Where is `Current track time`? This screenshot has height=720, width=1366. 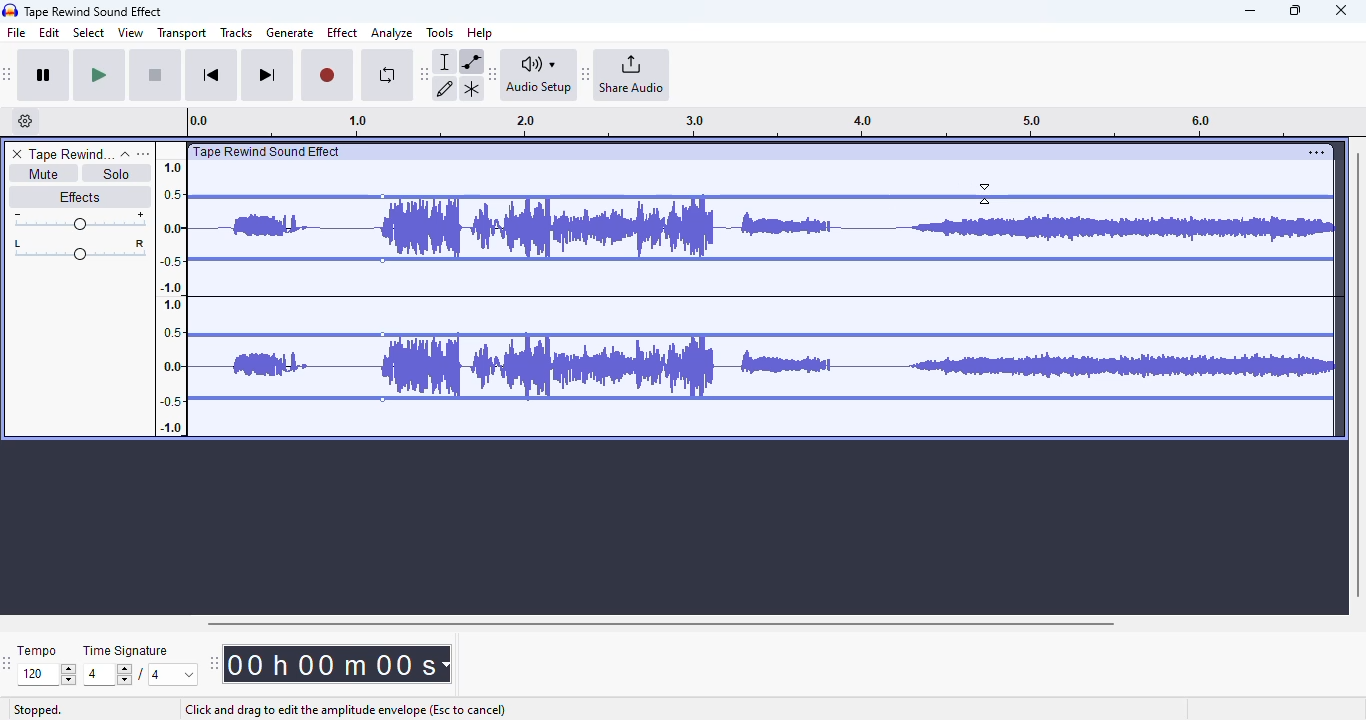
Current track time is located at coordinates (329, 664).